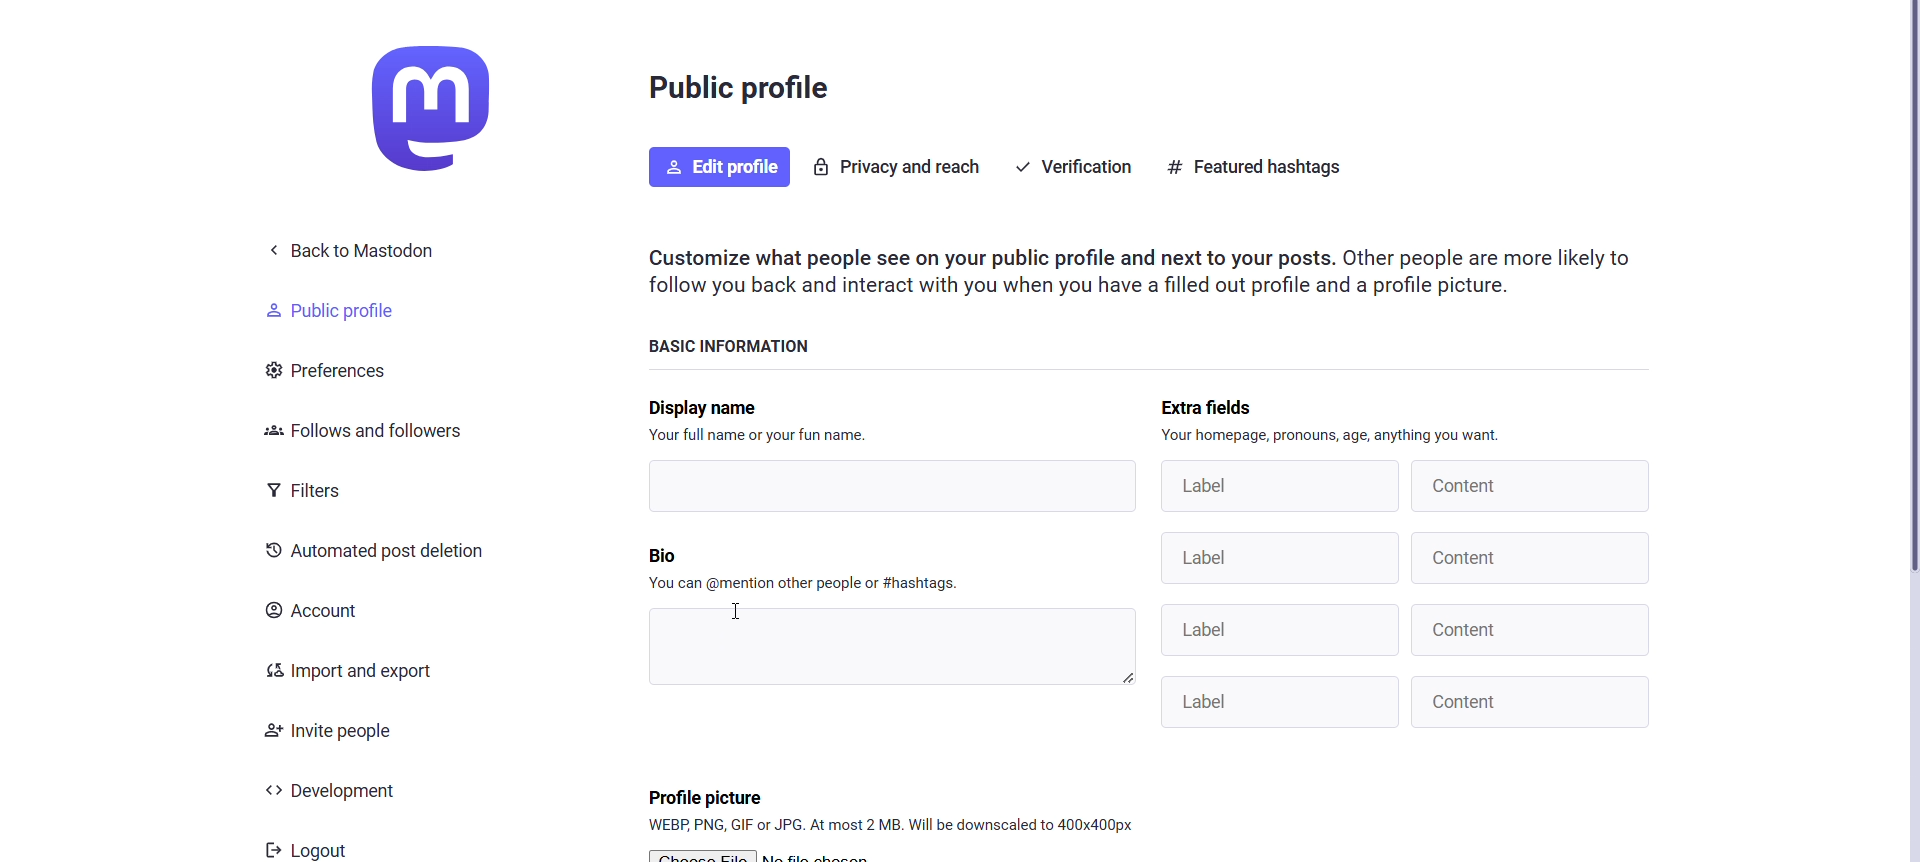 The height and width of the screenshot is (862, 1920). Describe the element at coordinates (323, 614) in the screenshot. I see `Account` at that location.